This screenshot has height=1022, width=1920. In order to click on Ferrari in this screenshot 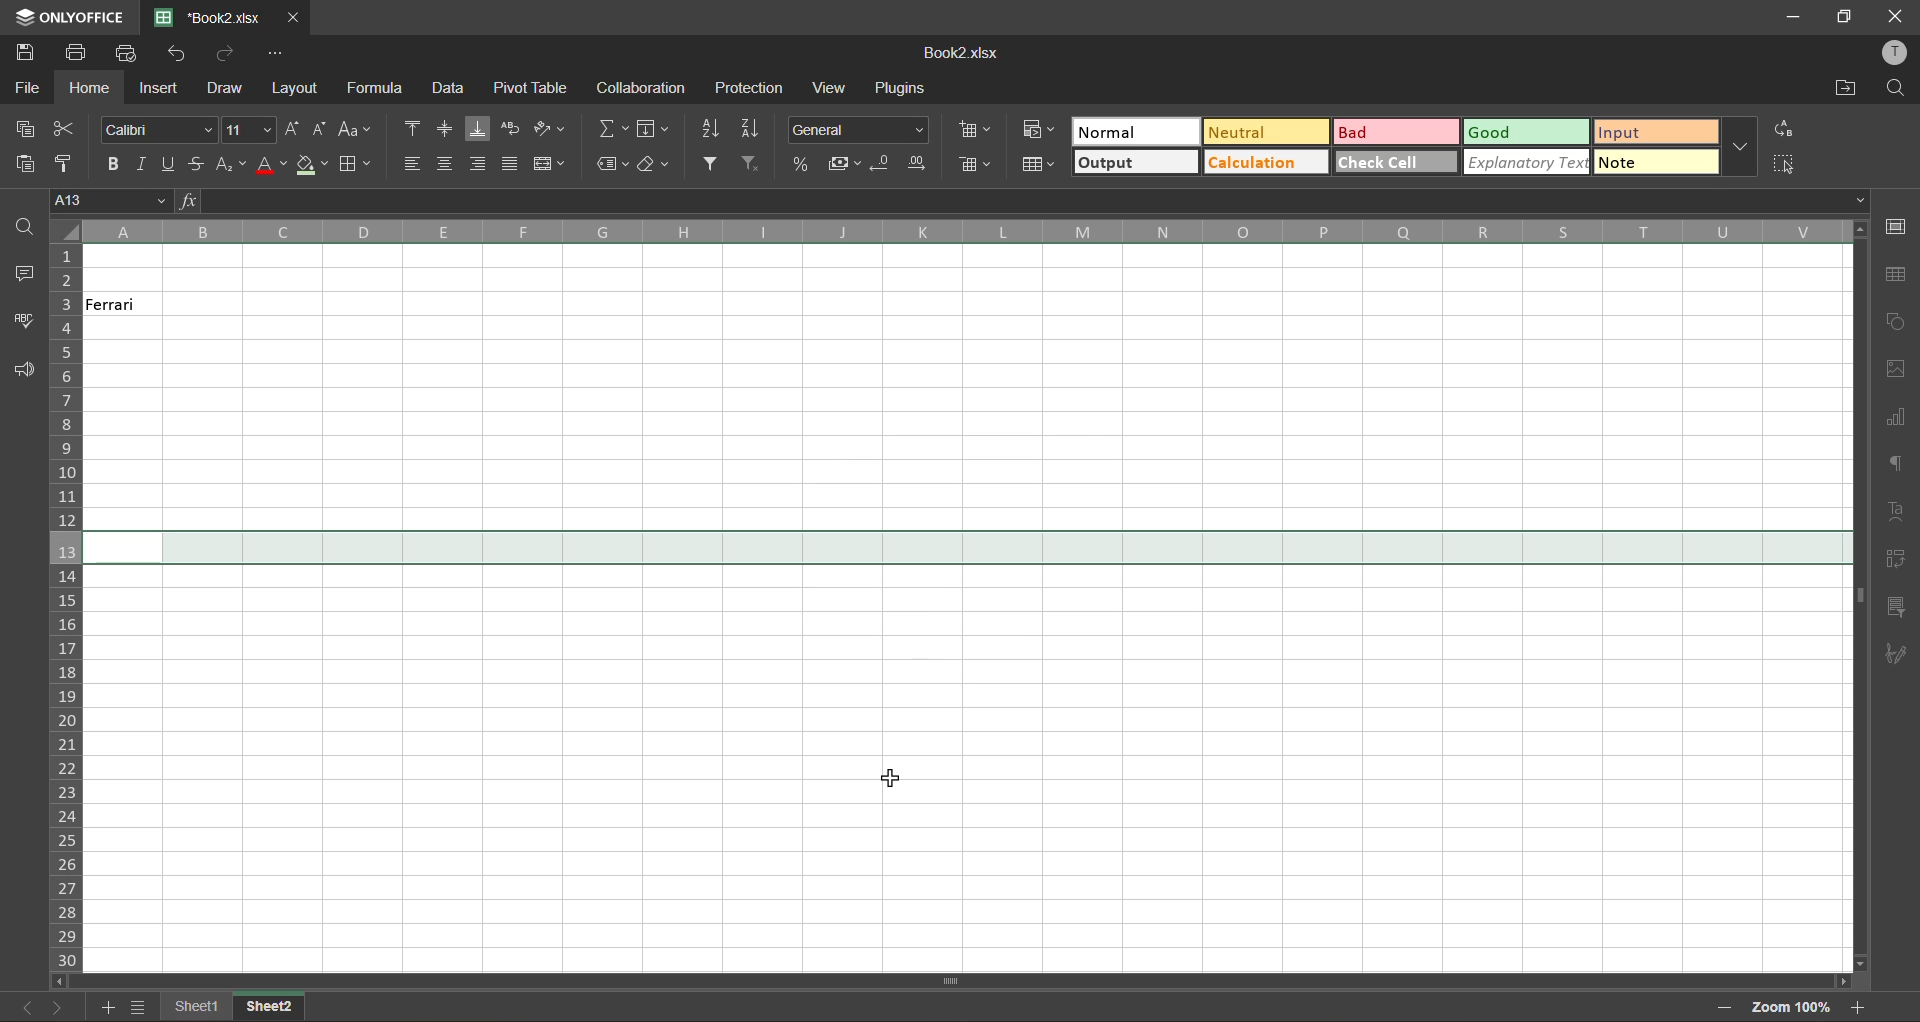, I will do `click(126, 305)`.